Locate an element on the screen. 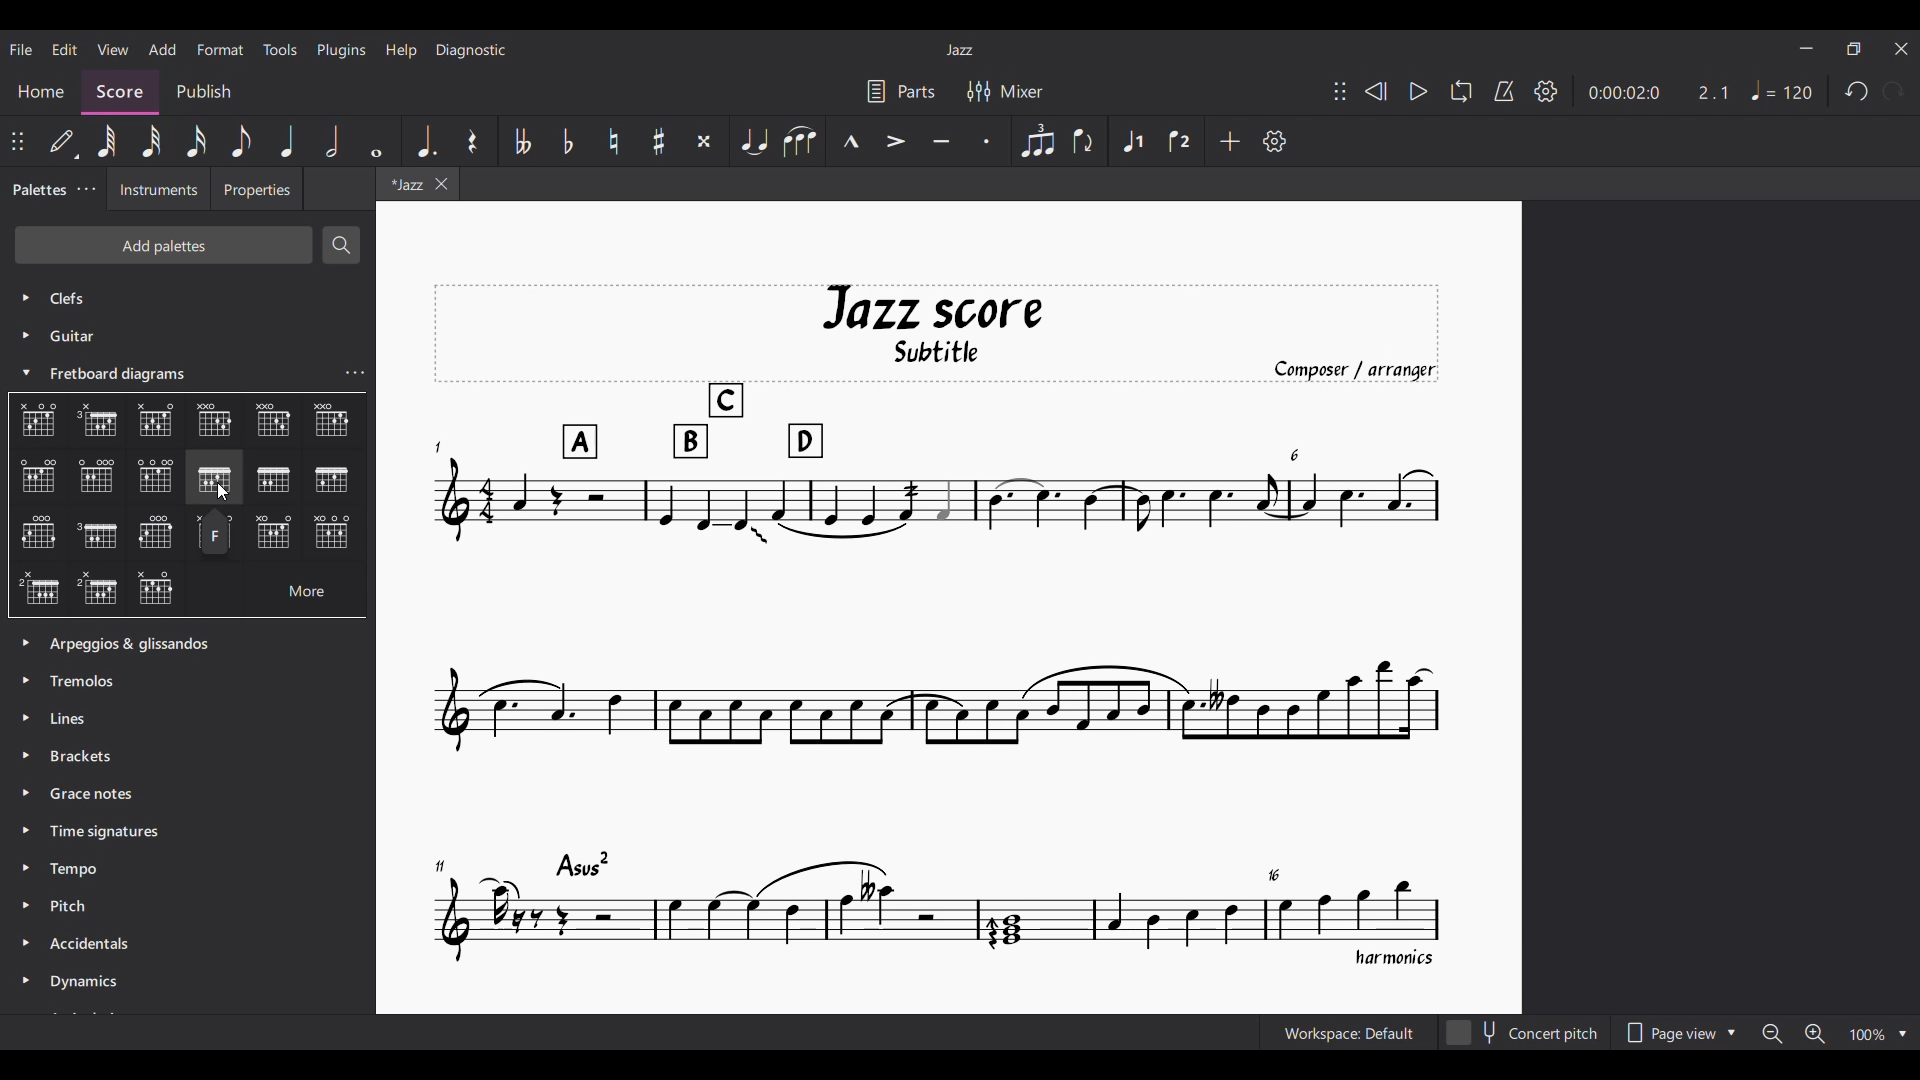 This screenshot has height=1080, width=1920. Add menu is located at coordinates (163, 50).